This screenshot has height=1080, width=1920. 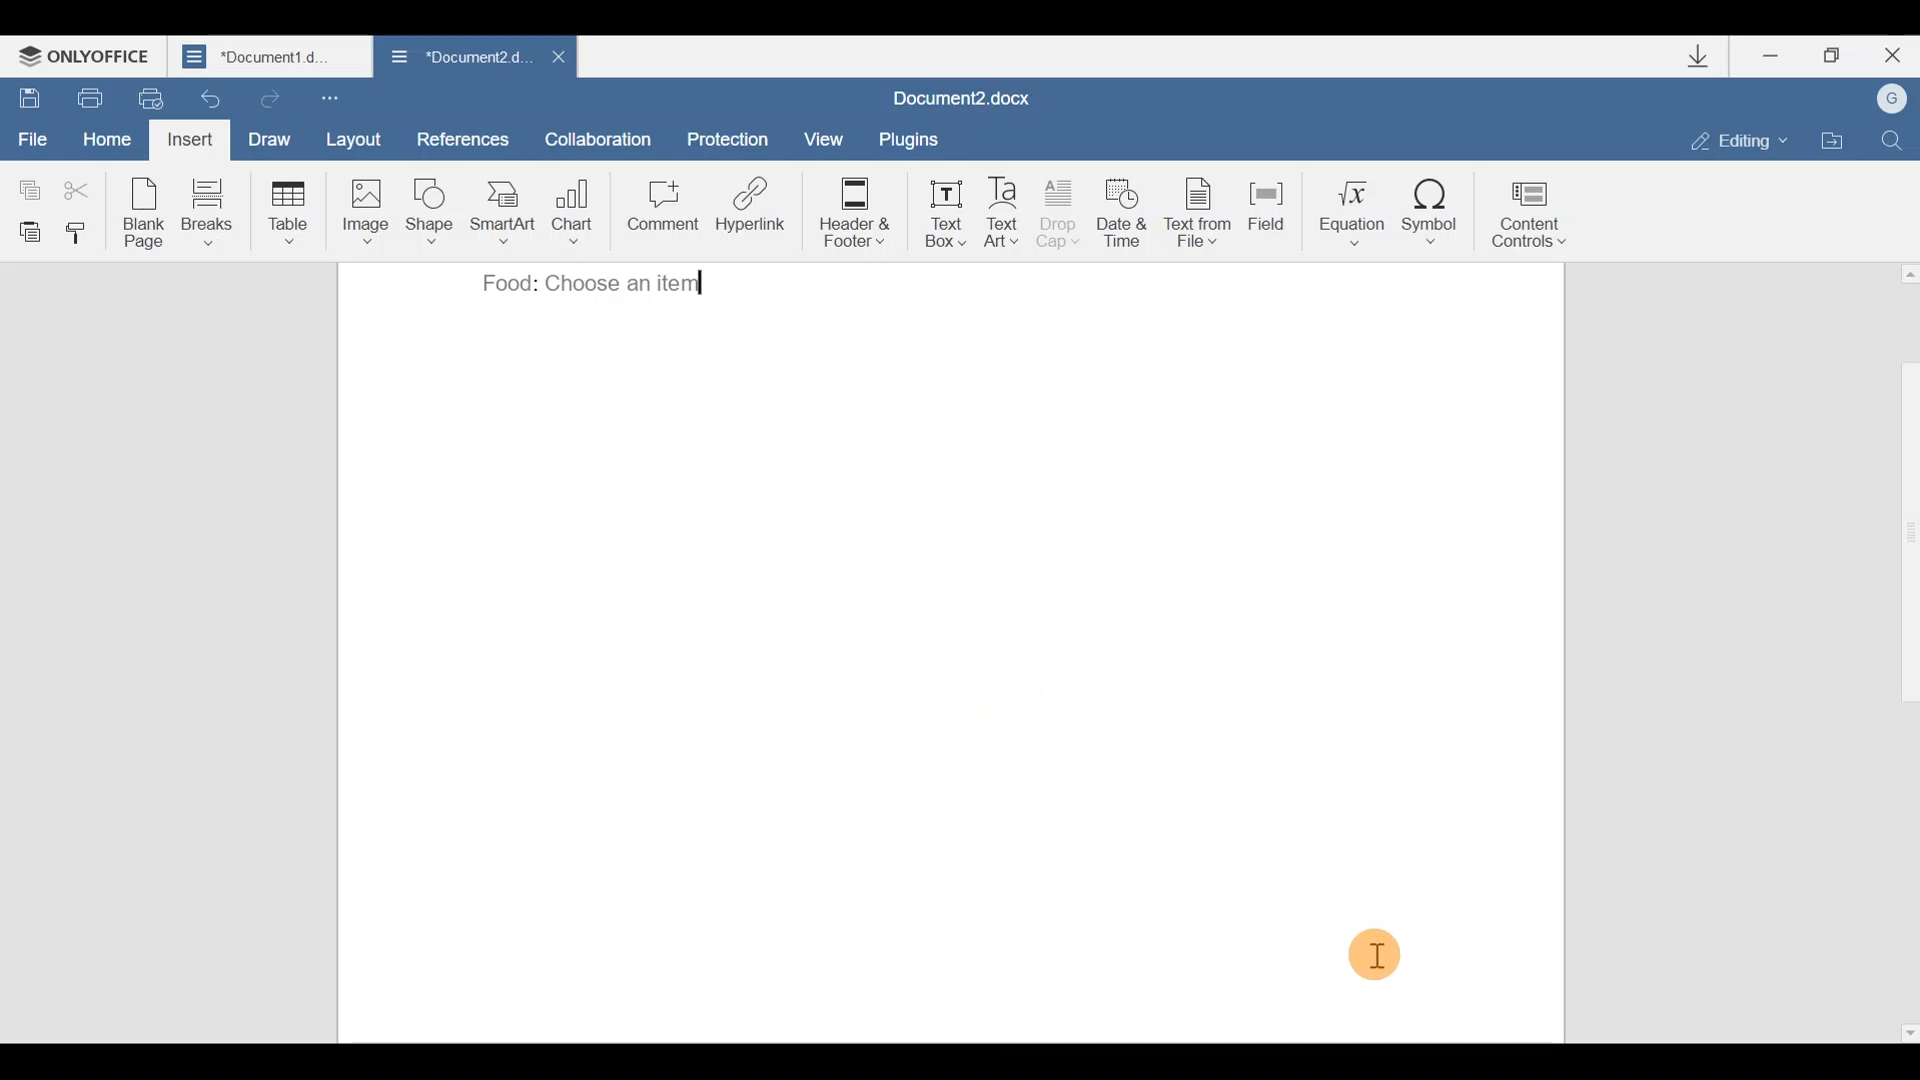 I want to click on Cursor, so click(x=1380, y=953).